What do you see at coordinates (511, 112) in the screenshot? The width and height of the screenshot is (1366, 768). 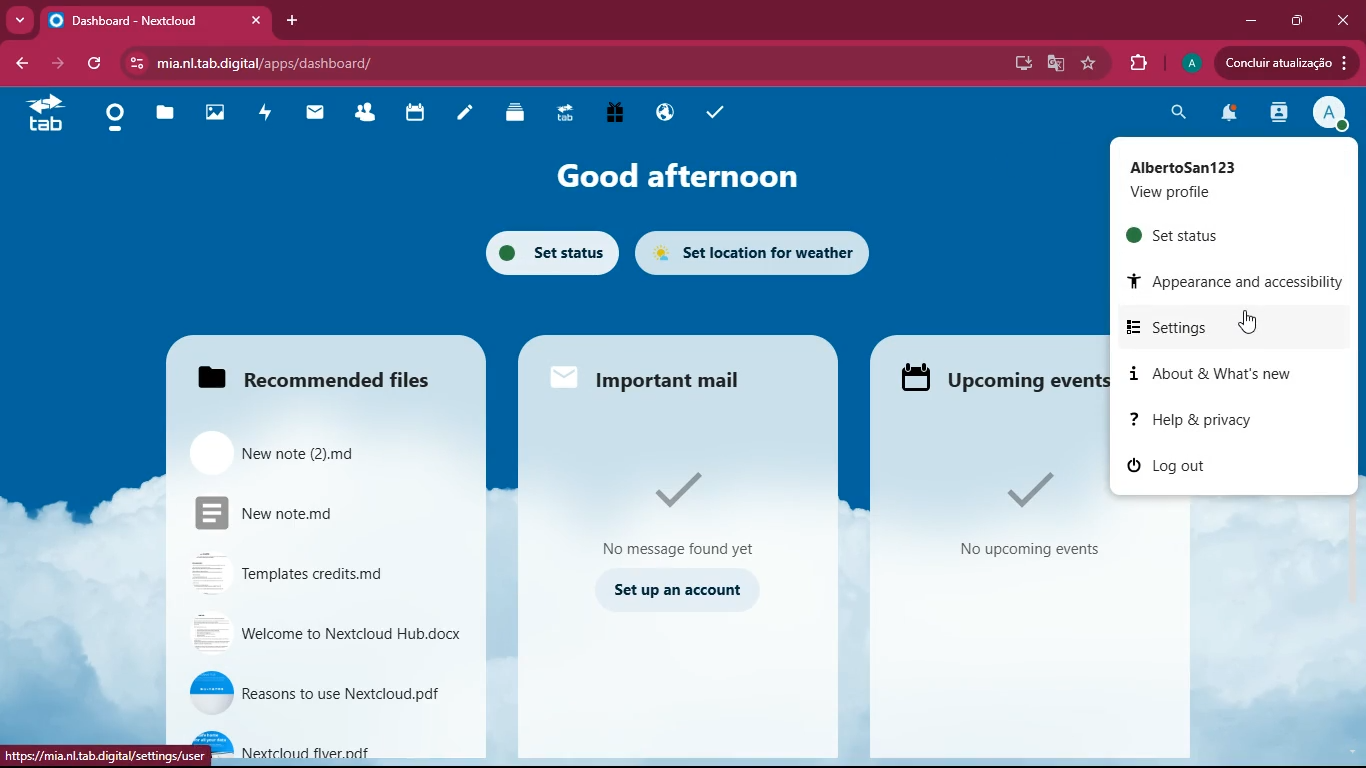 I see `layers` at bounding box center [511, 112].